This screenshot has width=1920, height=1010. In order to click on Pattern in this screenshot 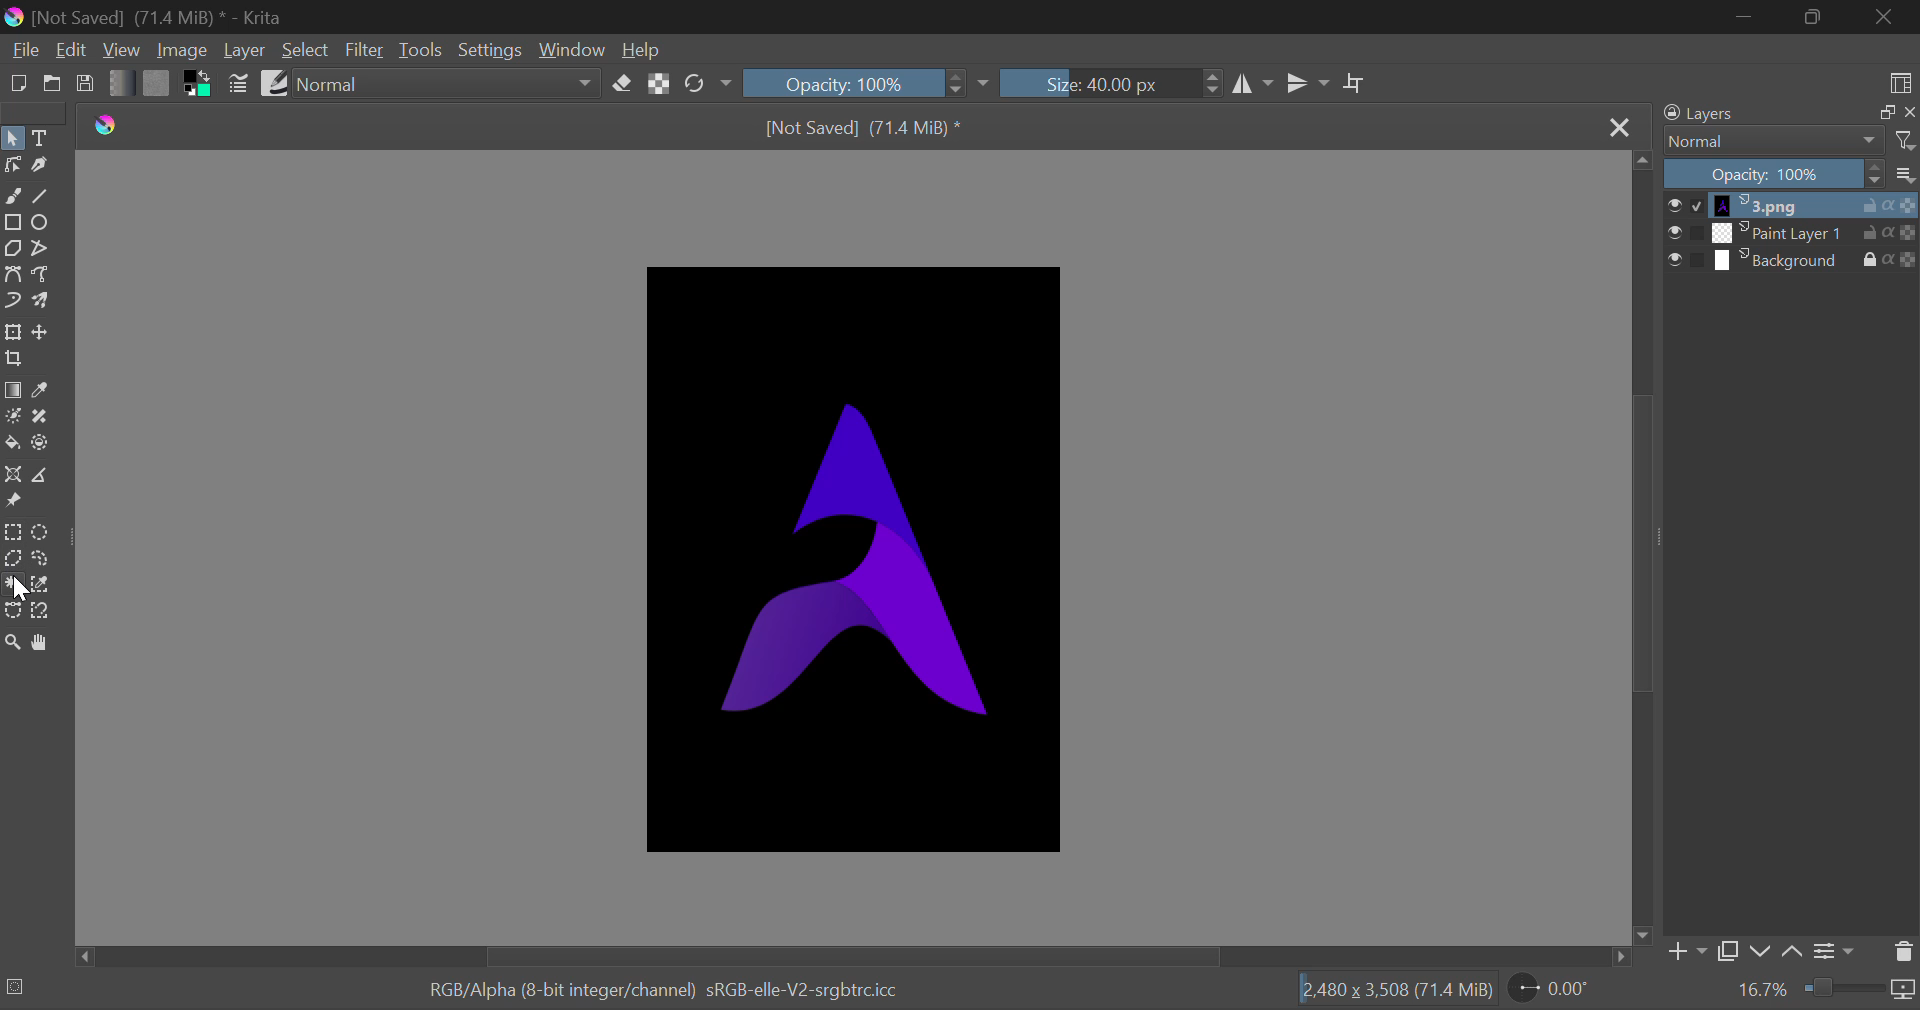, I will do `click(156, 82)`.